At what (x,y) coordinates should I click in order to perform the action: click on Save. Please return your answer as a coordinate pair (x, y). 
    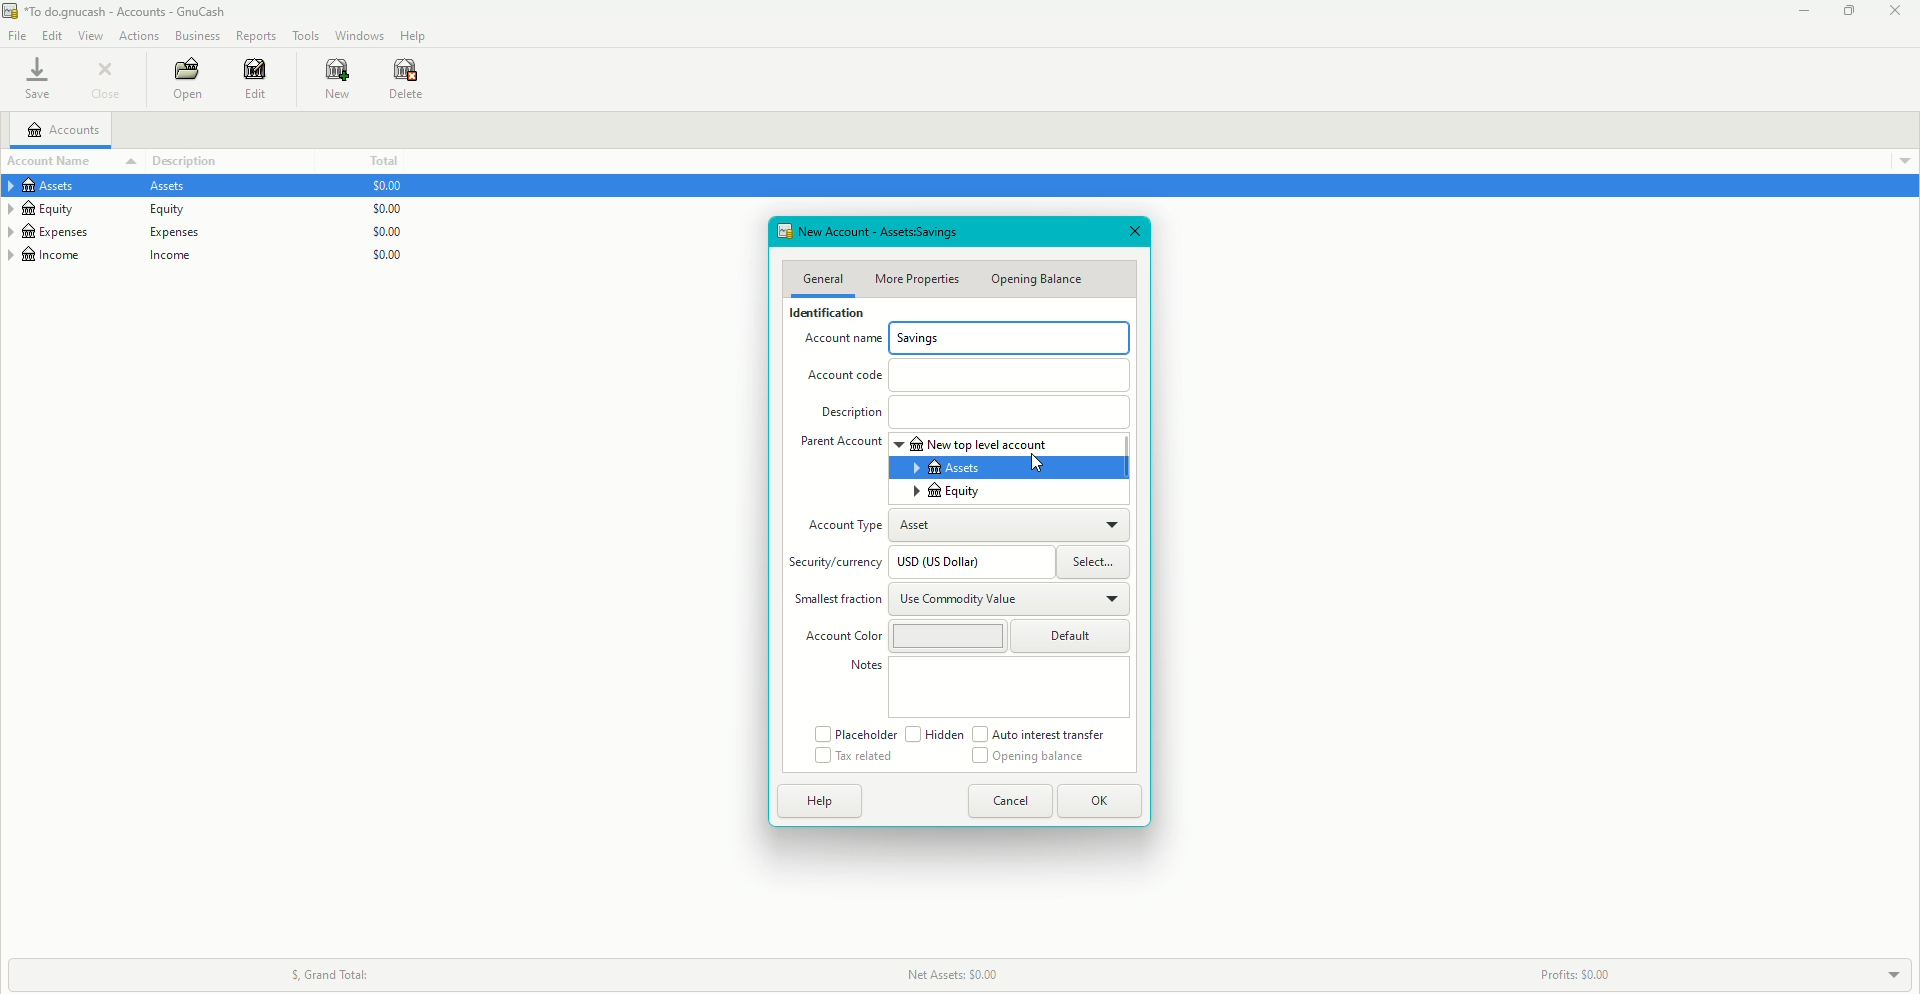
    Looking at the image, I should click on (36, 80).